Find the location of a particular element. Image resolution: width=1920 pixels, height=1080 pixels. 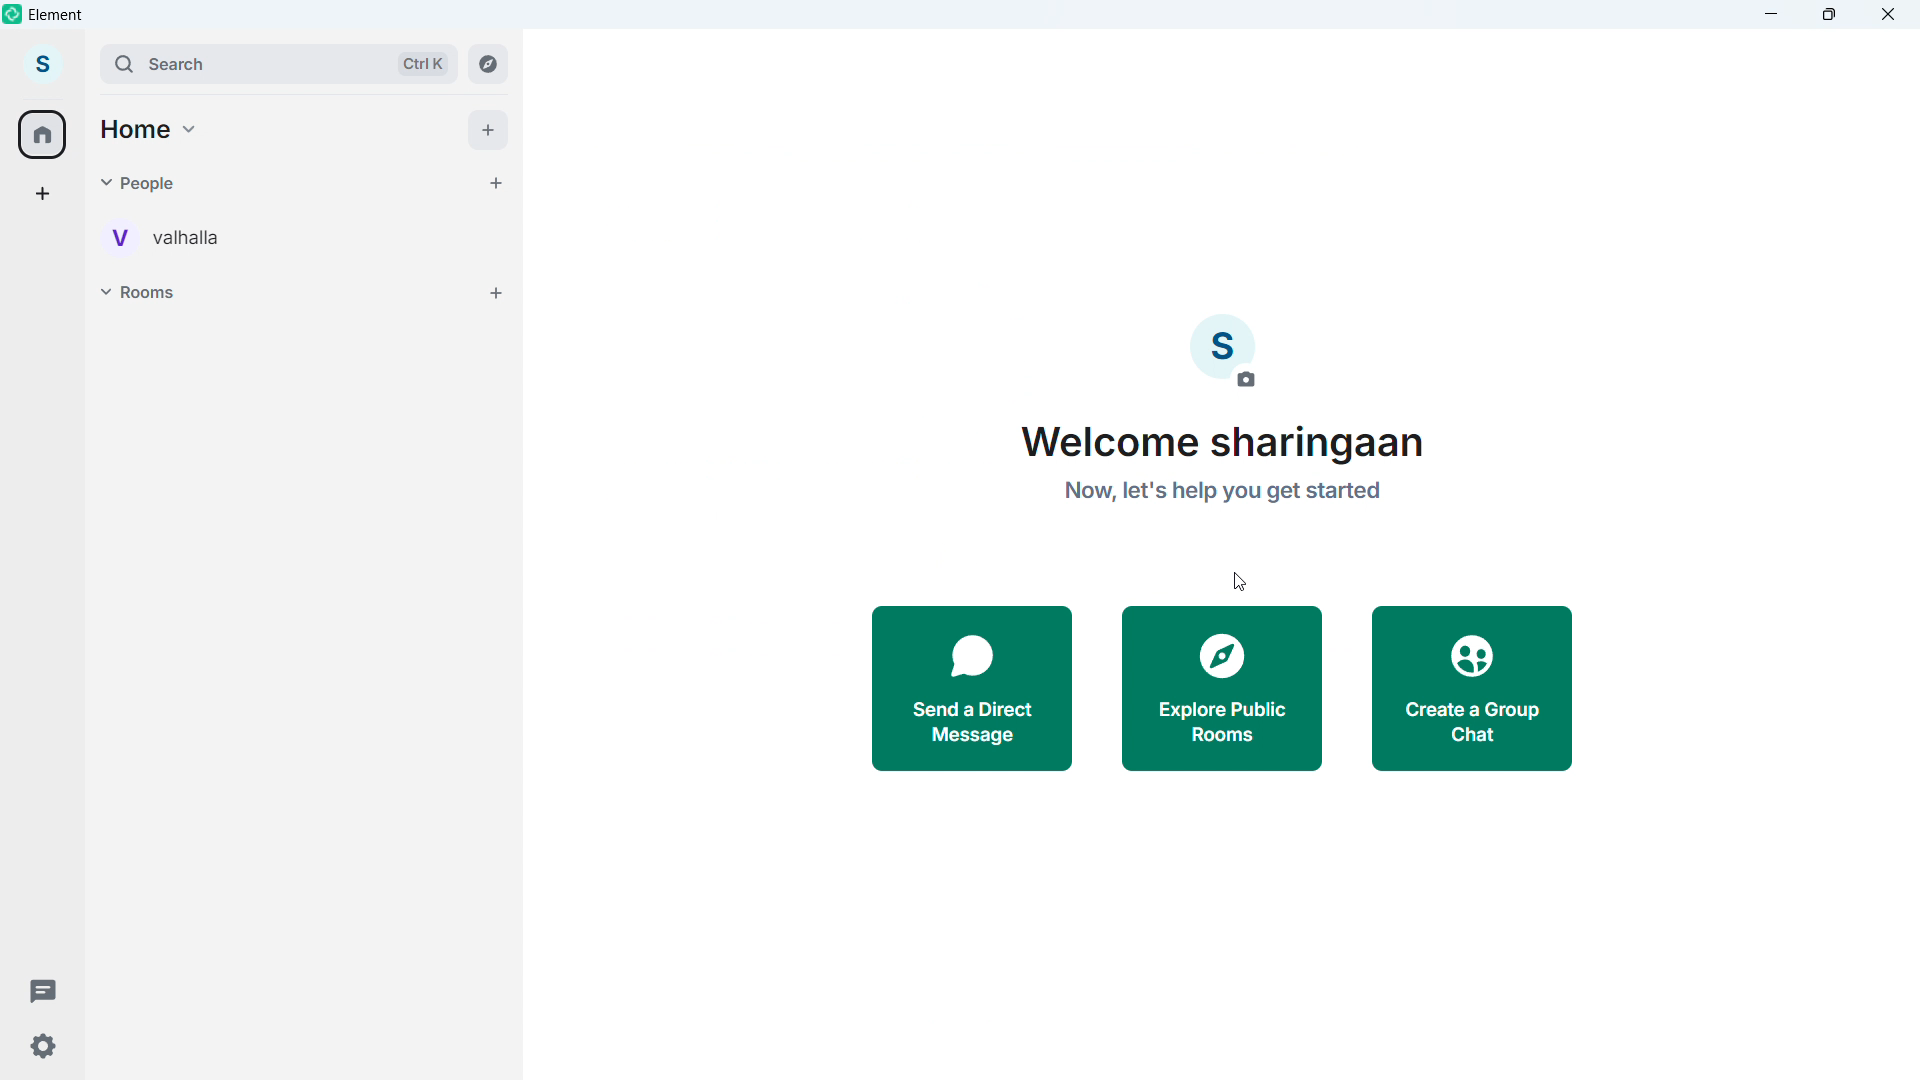

Personal room  is located at coordinates (171, 235).